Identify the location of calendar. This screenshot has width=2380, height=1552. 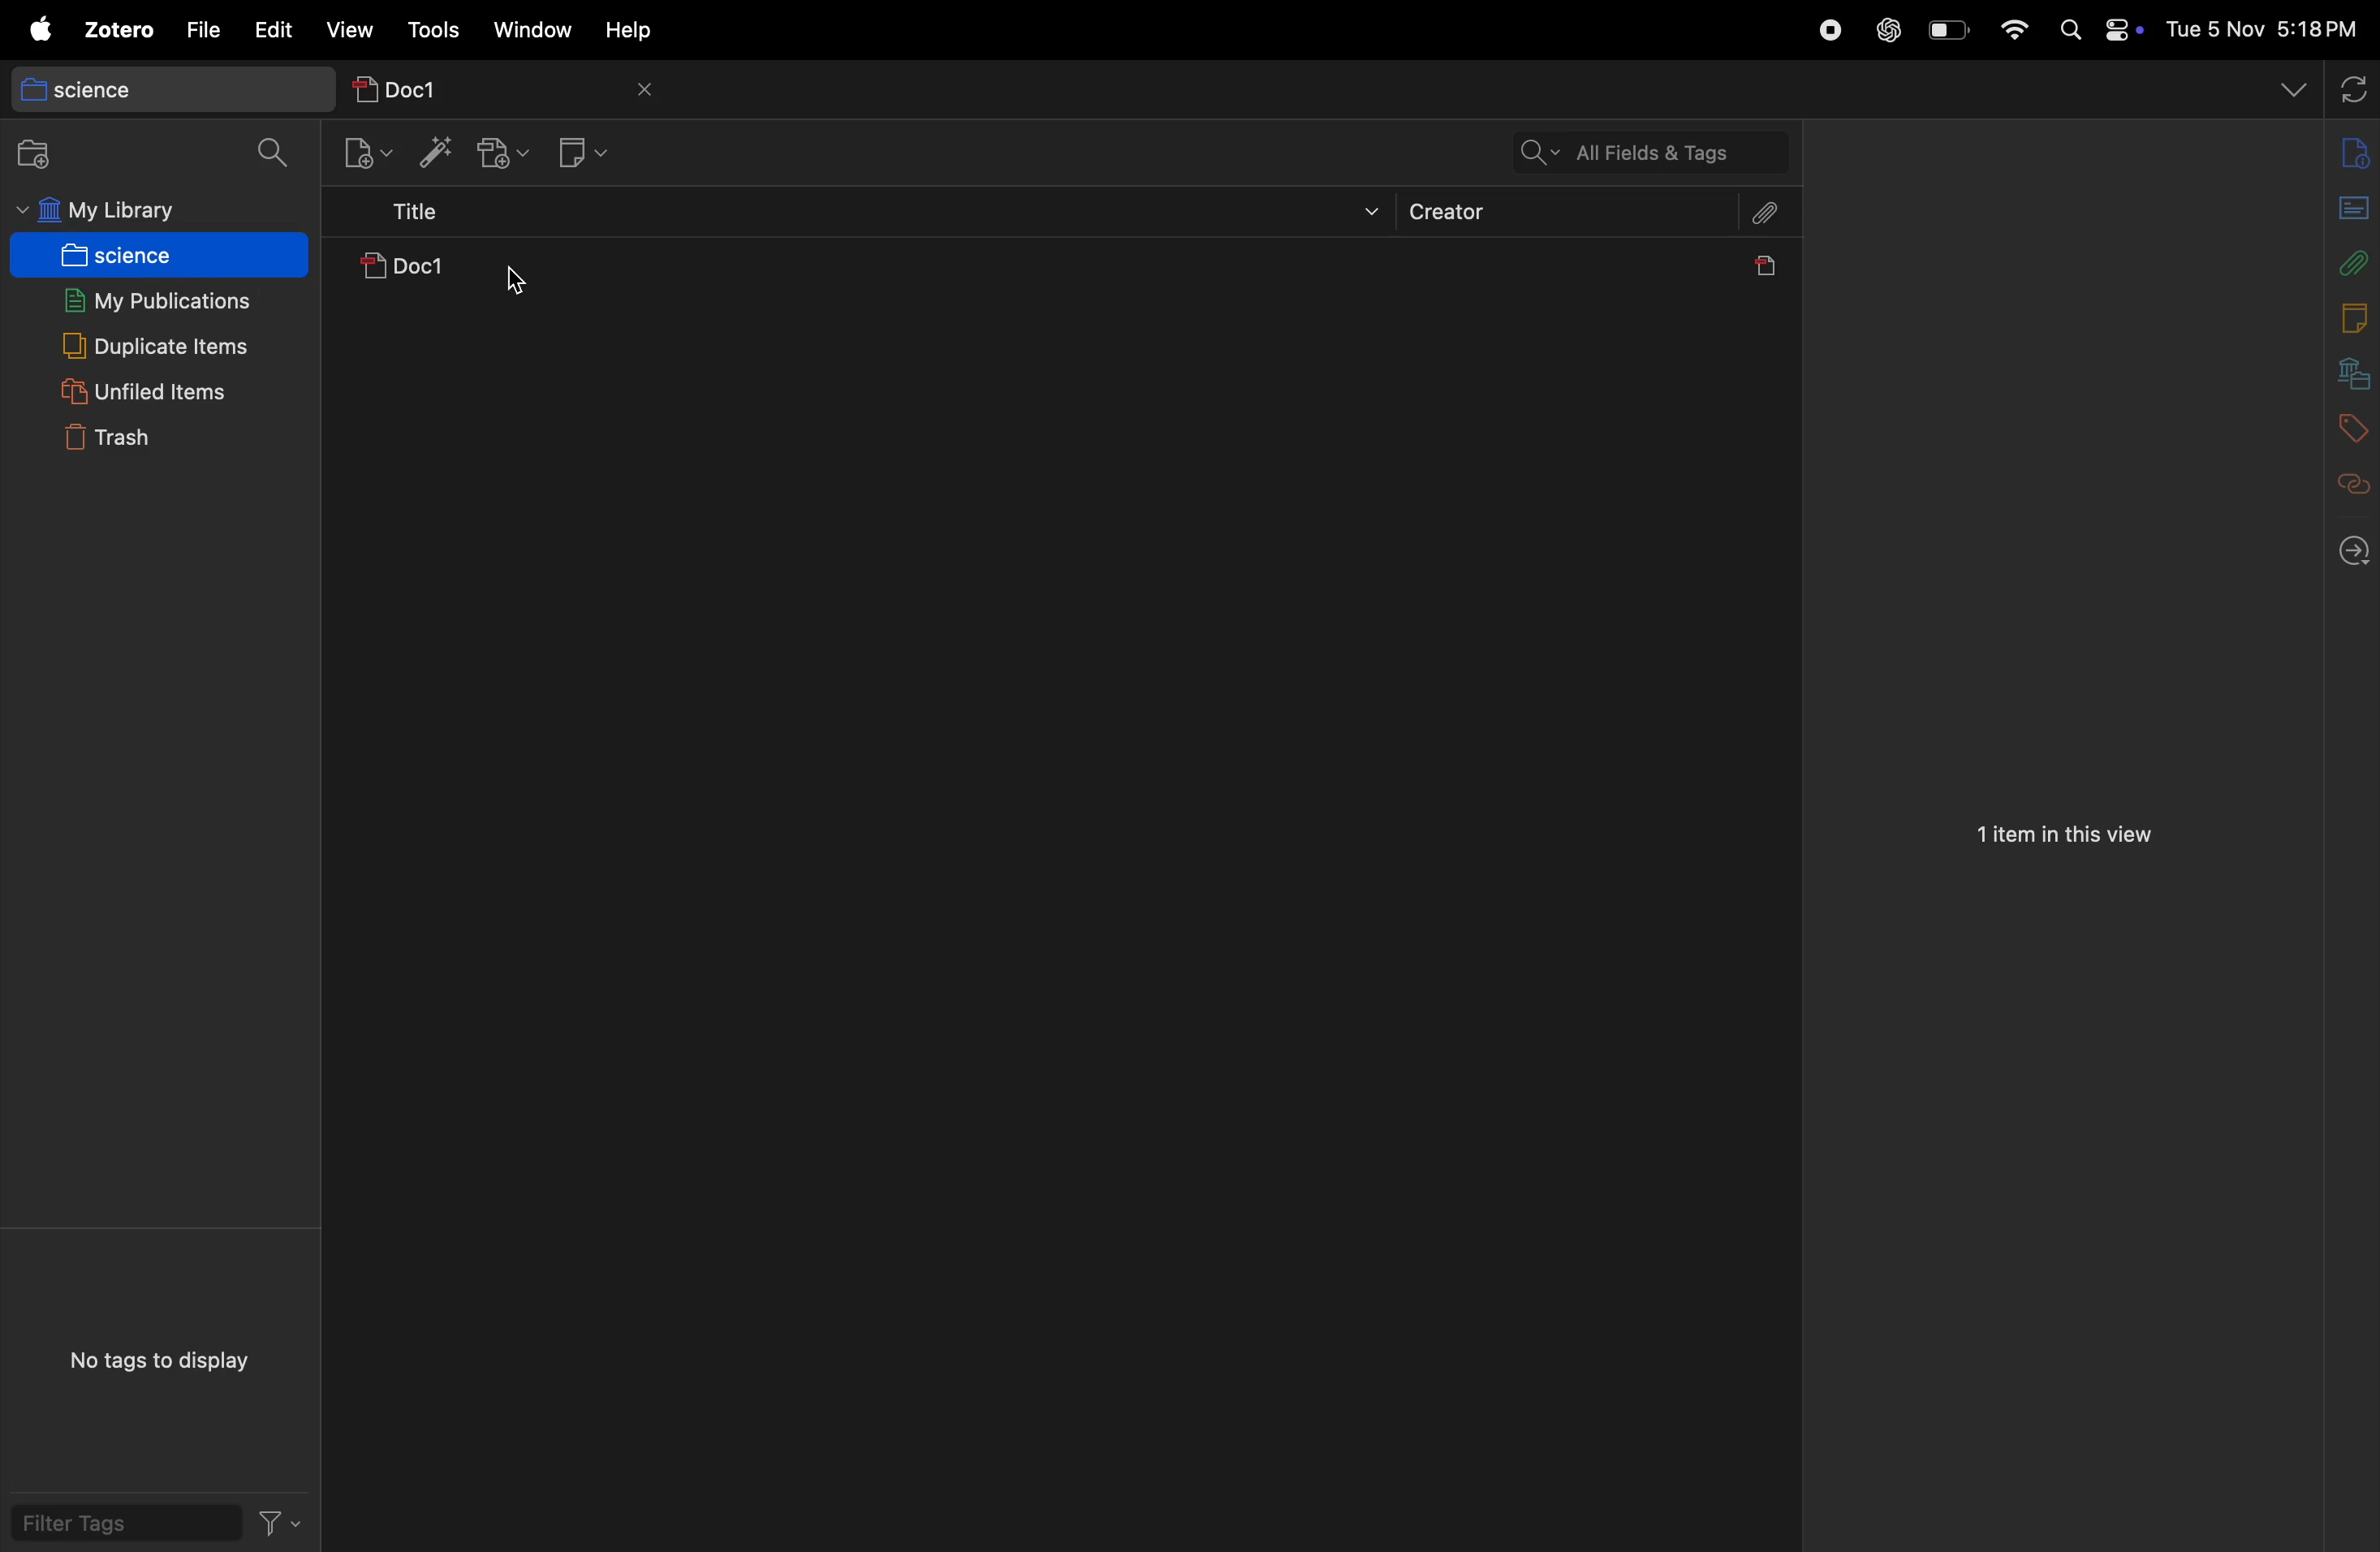
(2339, 318).